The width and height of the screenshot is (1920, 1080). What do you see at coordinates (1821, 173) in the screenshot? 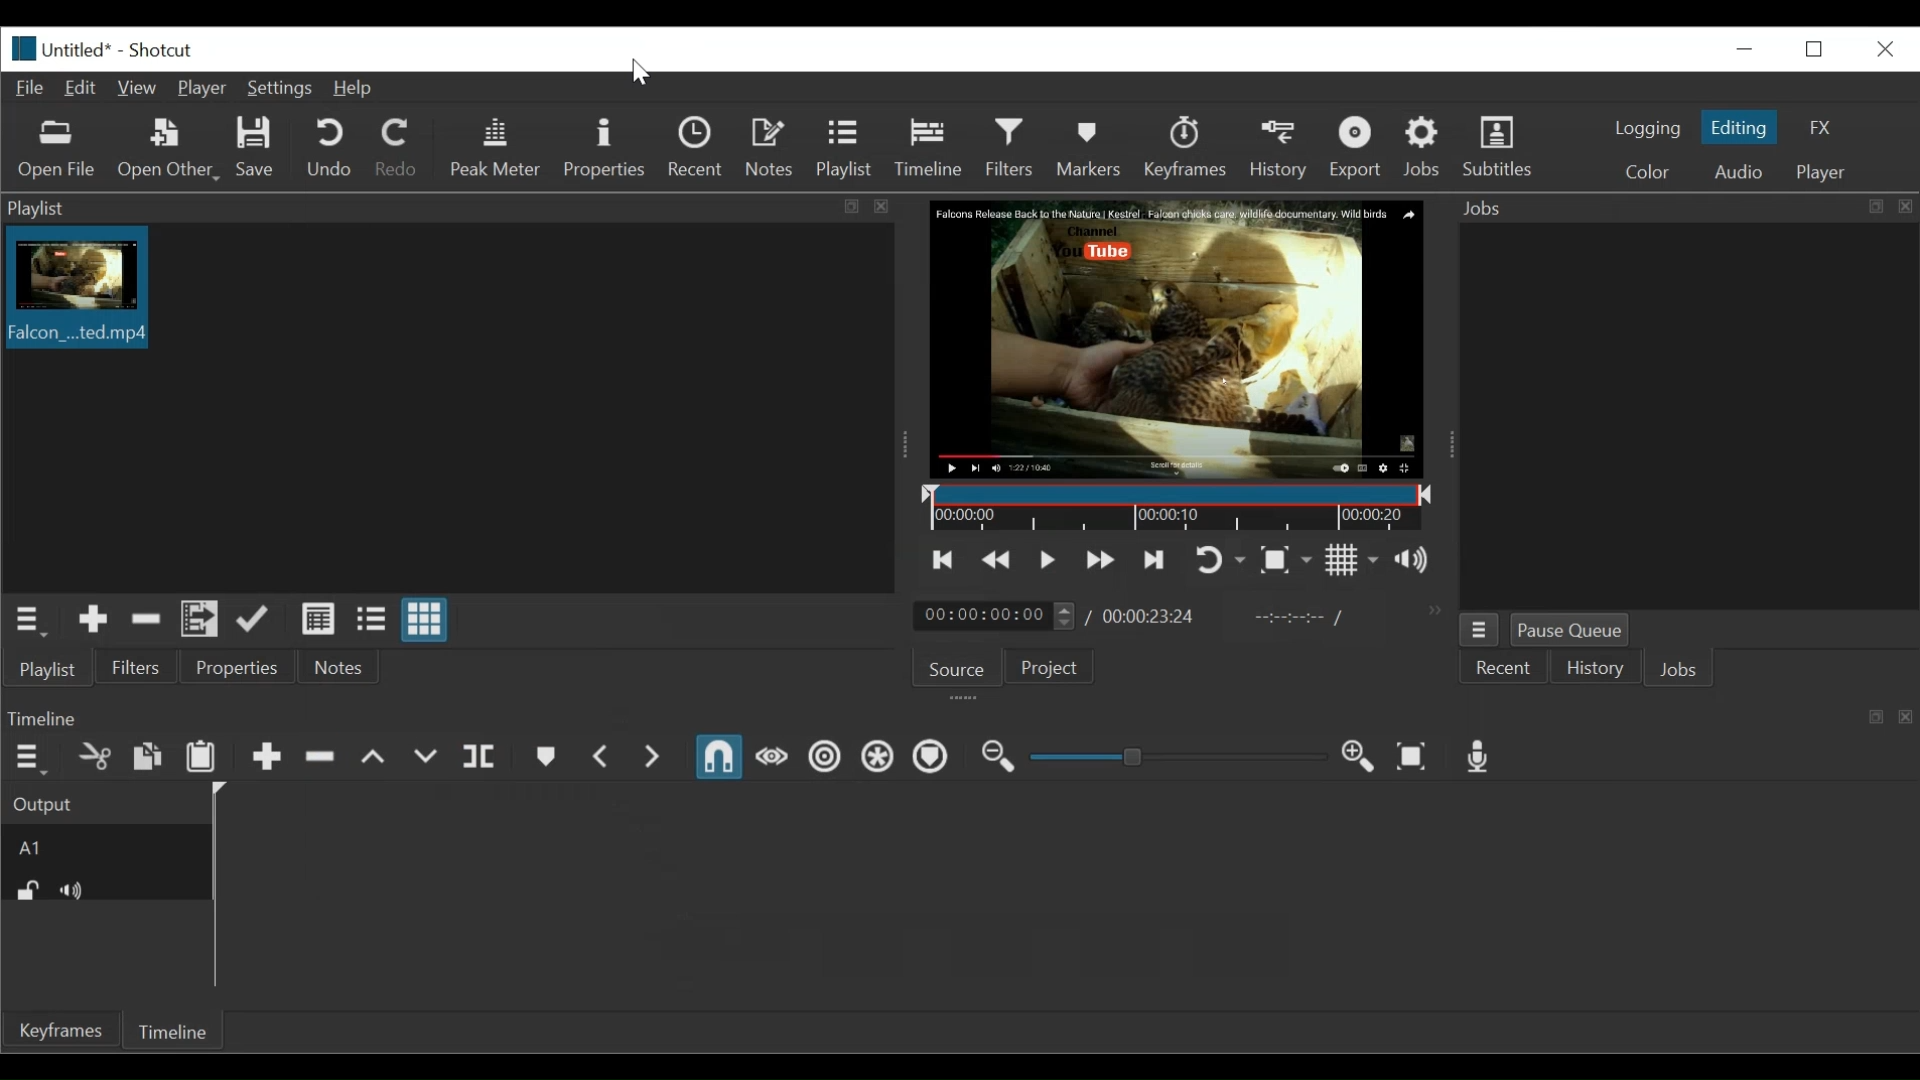
I see `Player` at bounding box center [1821, 173].